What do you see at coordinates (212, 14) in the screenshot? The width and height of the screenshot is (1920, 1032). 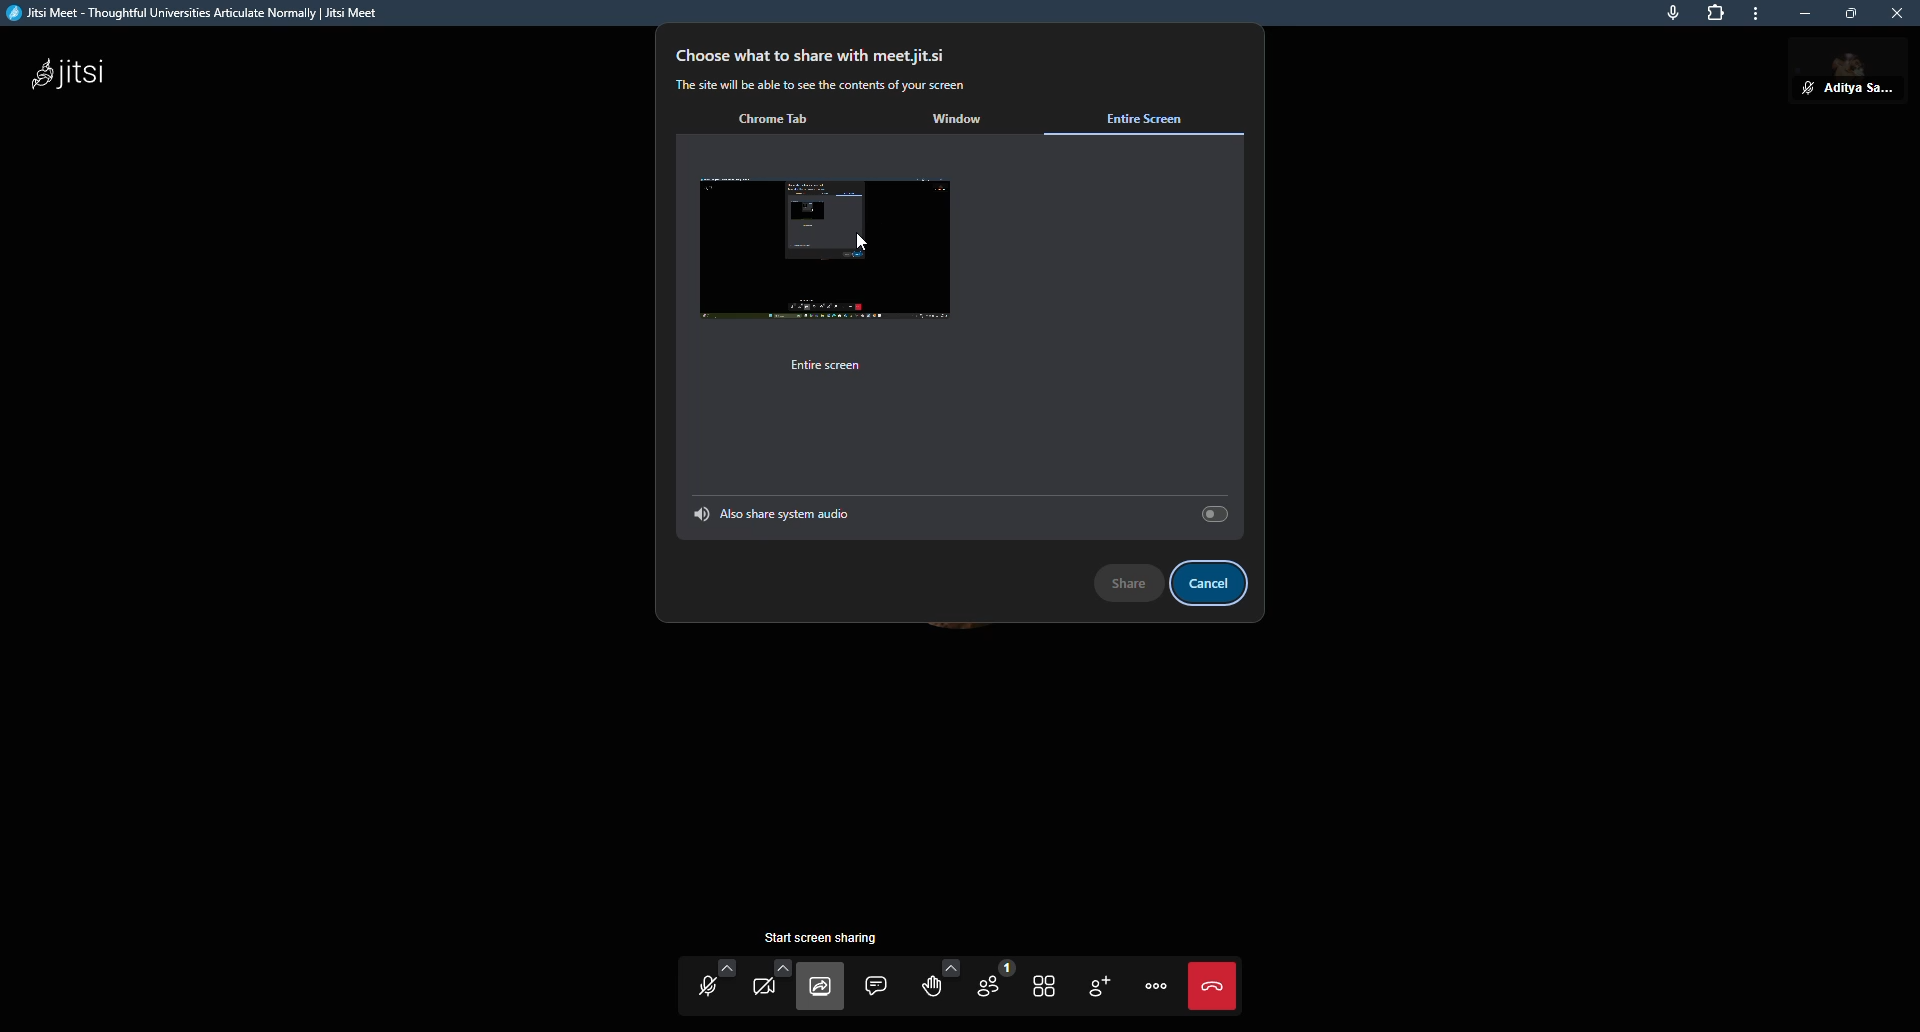 I see `Jitsi Meet - Thoughtful Universities Articulate Normally | Jitsi Meet` at bounding box center [212, 14].